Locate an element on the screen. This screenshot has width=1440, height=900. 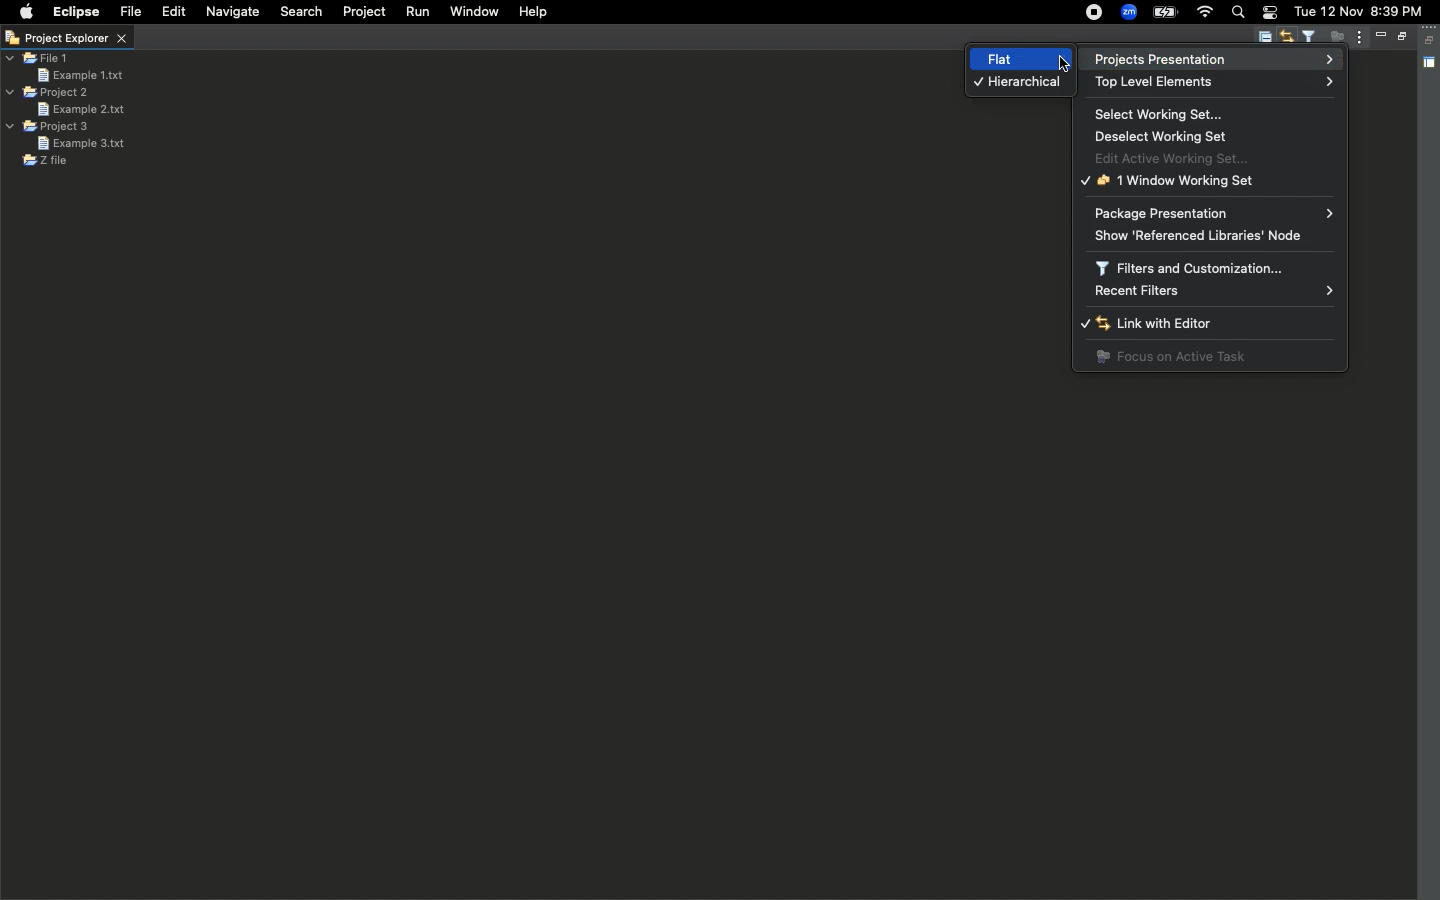
Eclipse is located at coordinates (77, 13).